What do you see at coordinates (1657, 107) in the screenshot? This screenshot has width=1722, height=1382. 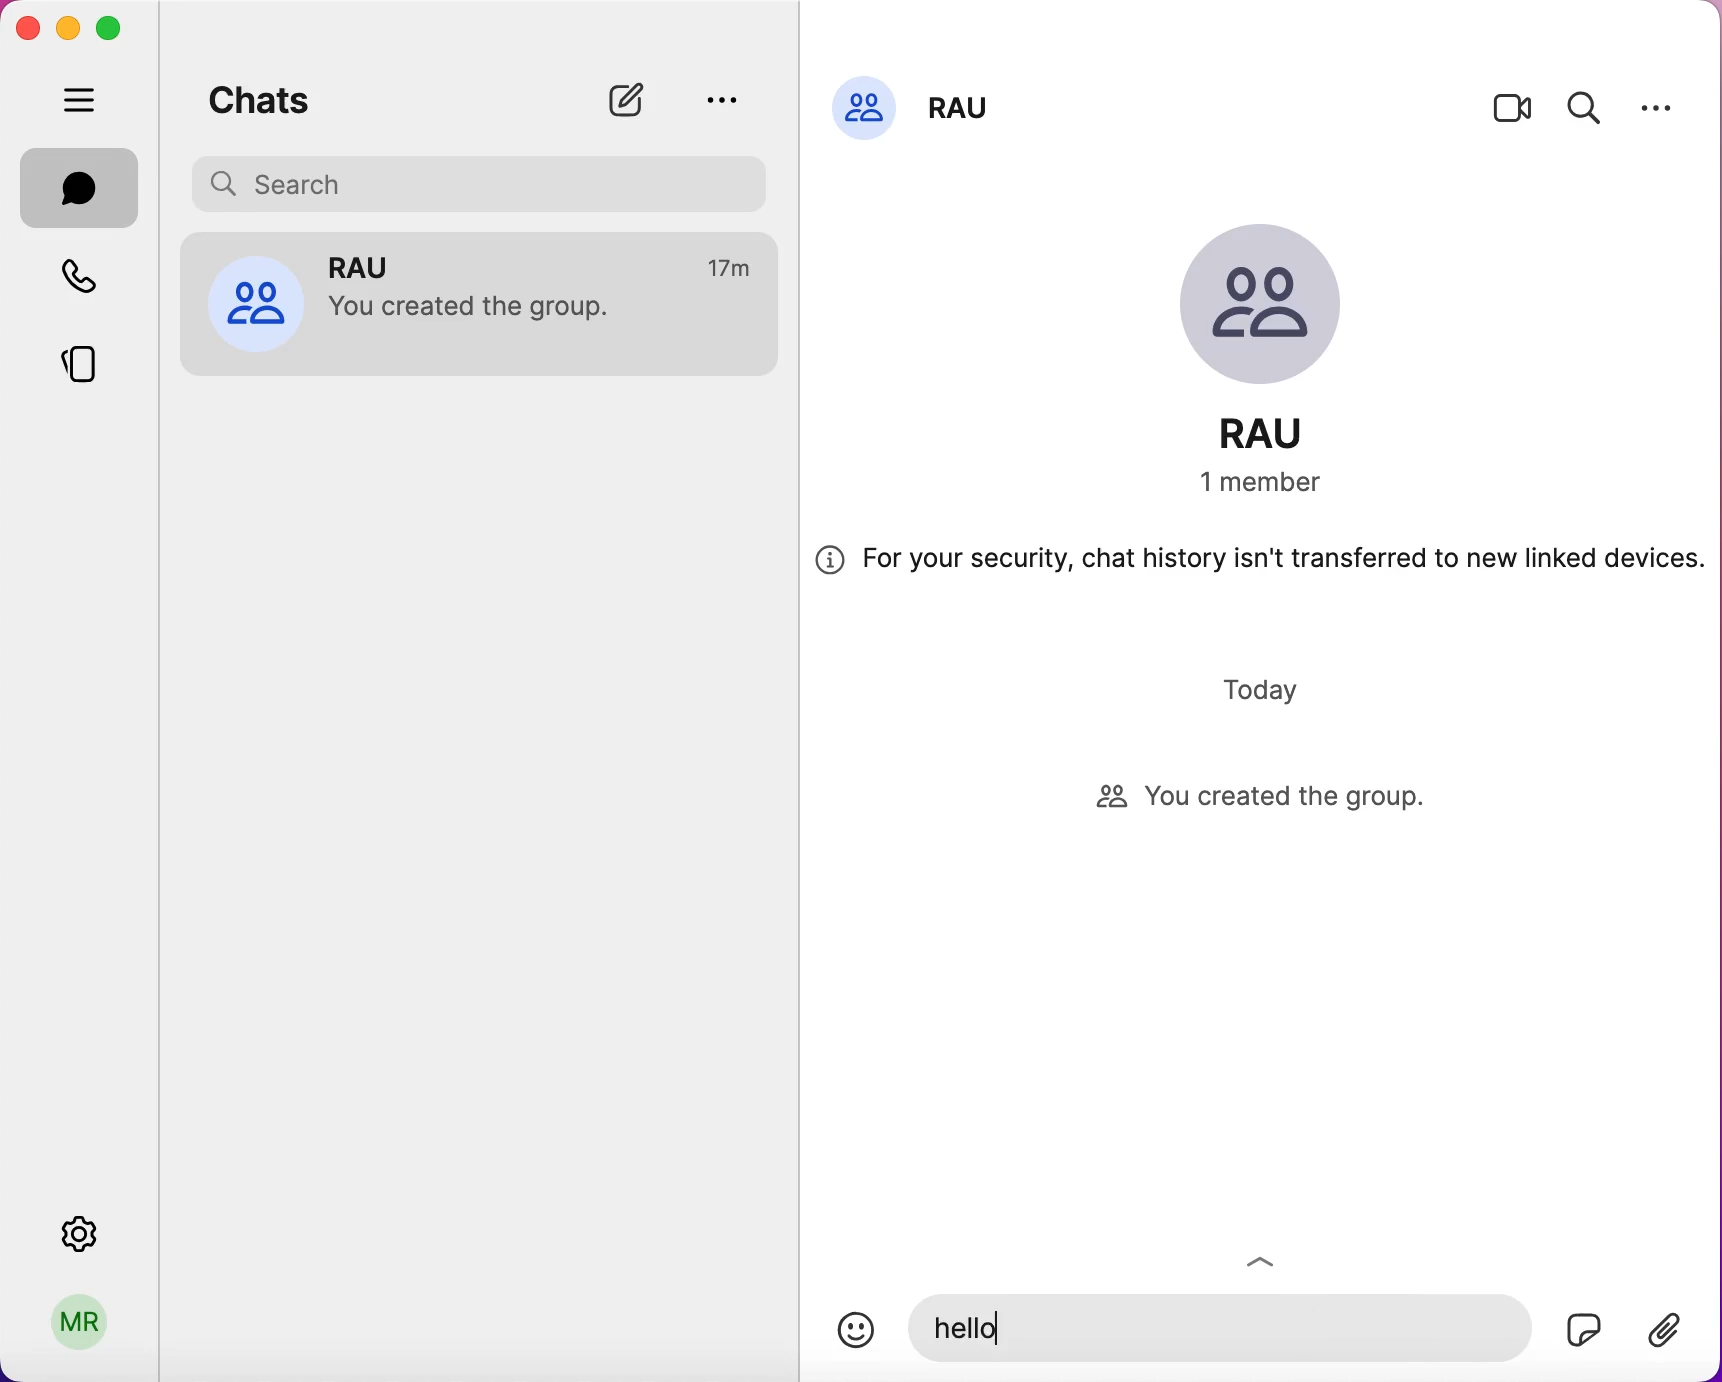 I see `settings` at bounding box center [1657, 107].